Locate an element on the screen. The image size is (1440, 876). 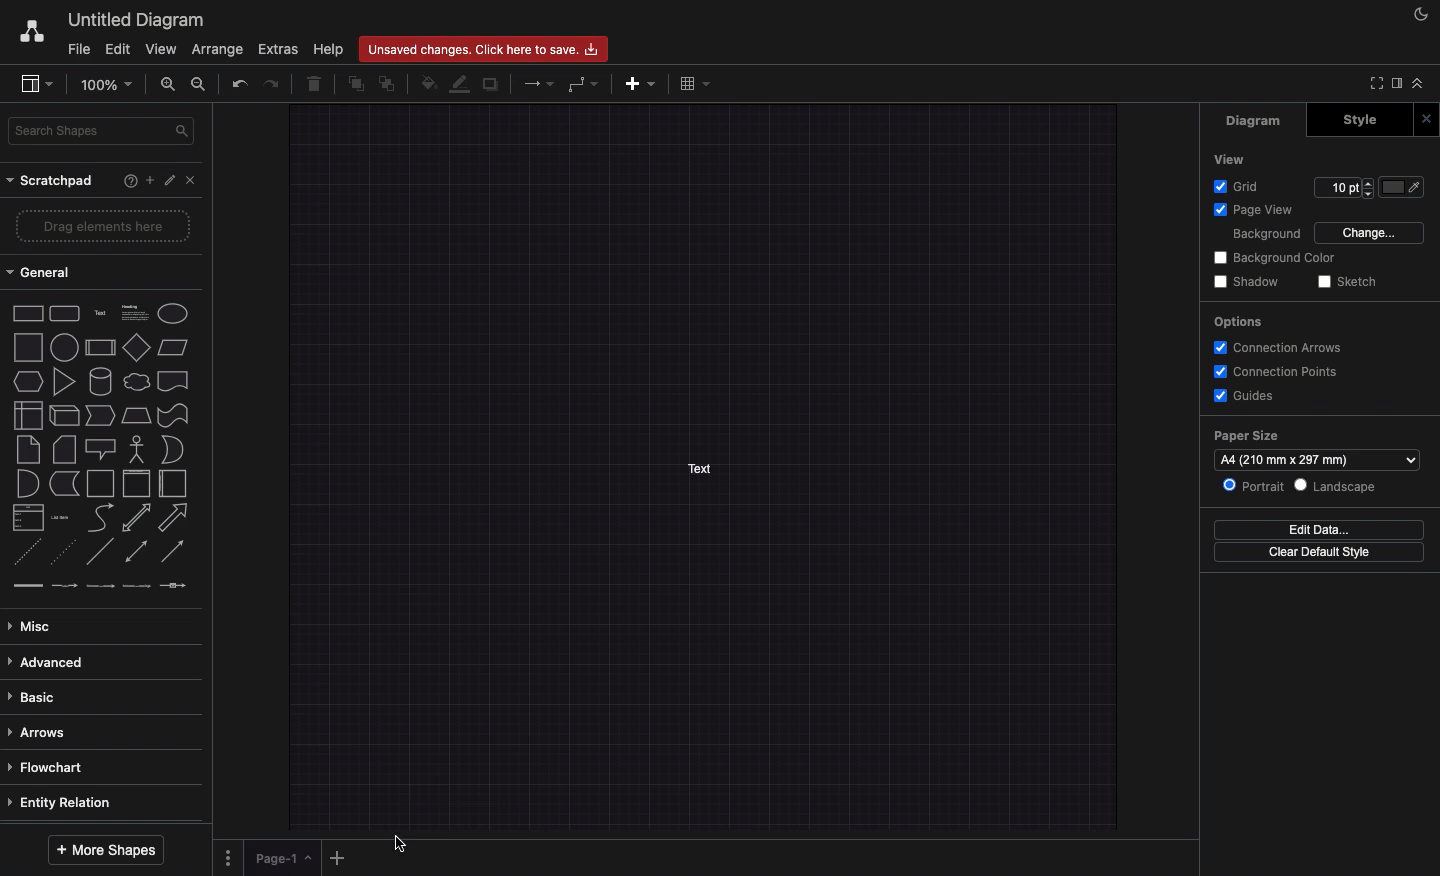
Portrait  is located at coordinates (1257, 486).